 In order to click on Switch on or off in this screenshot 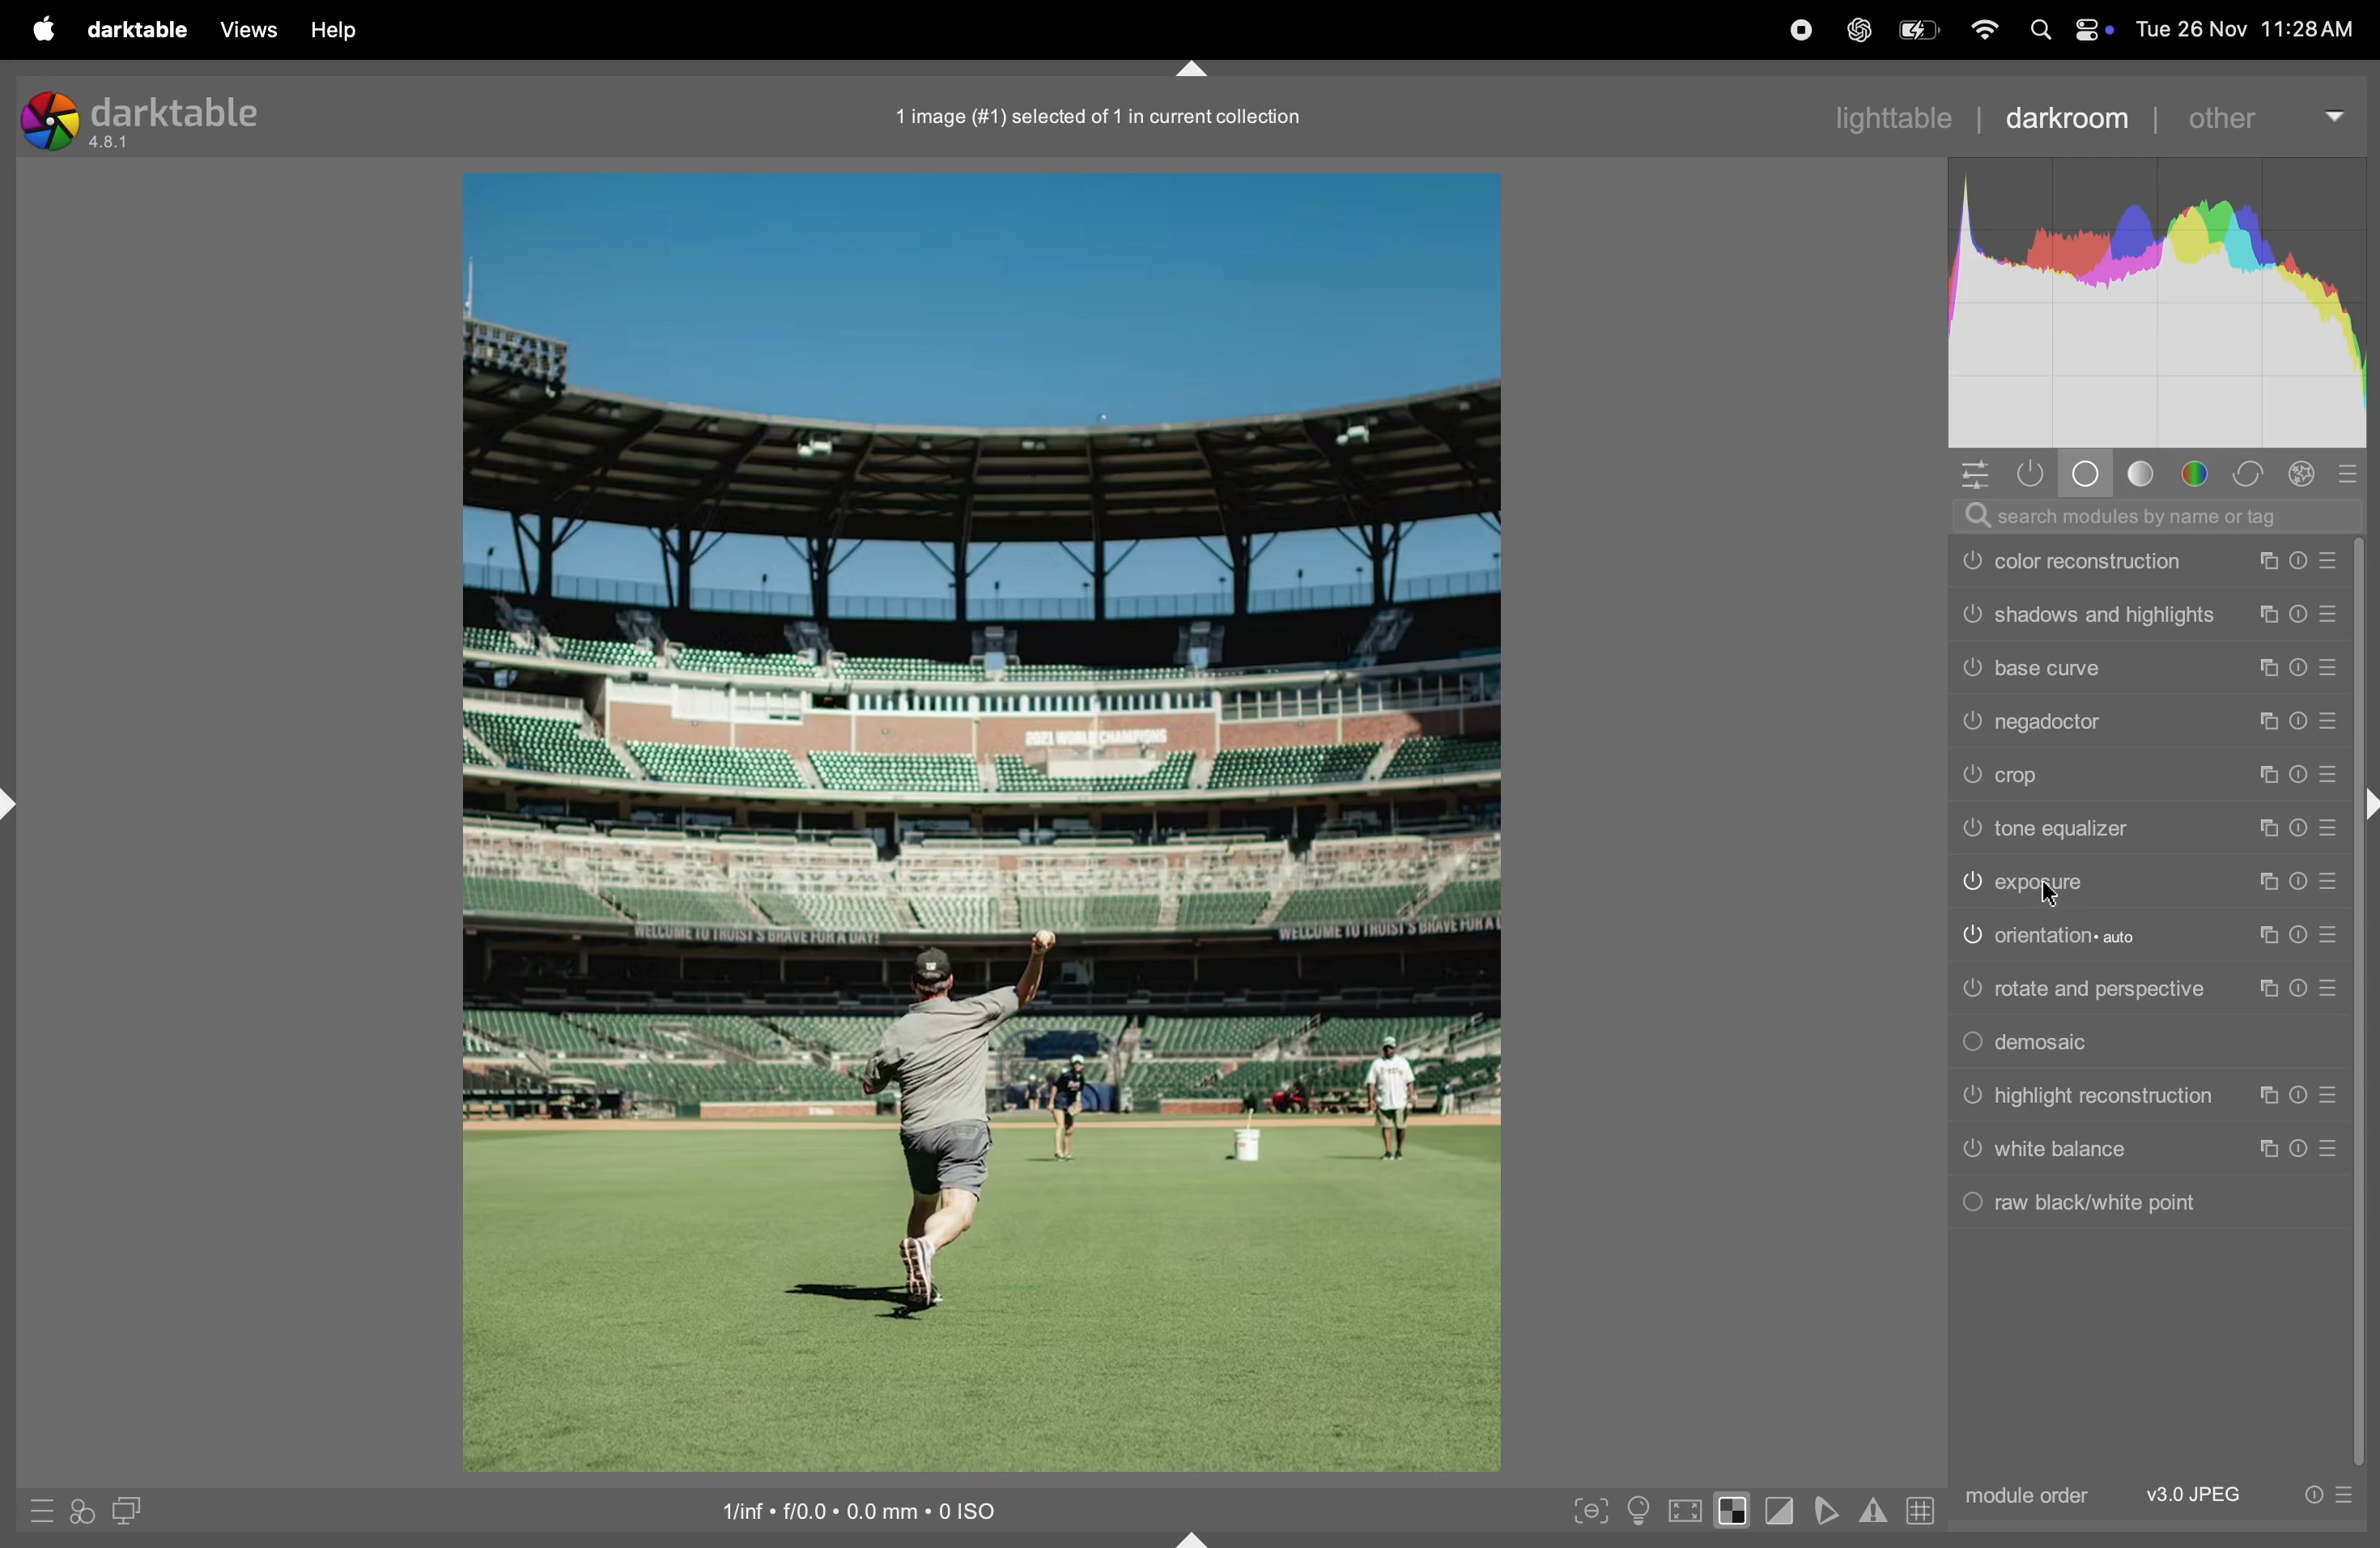, I will do `click(1971, 937)`.